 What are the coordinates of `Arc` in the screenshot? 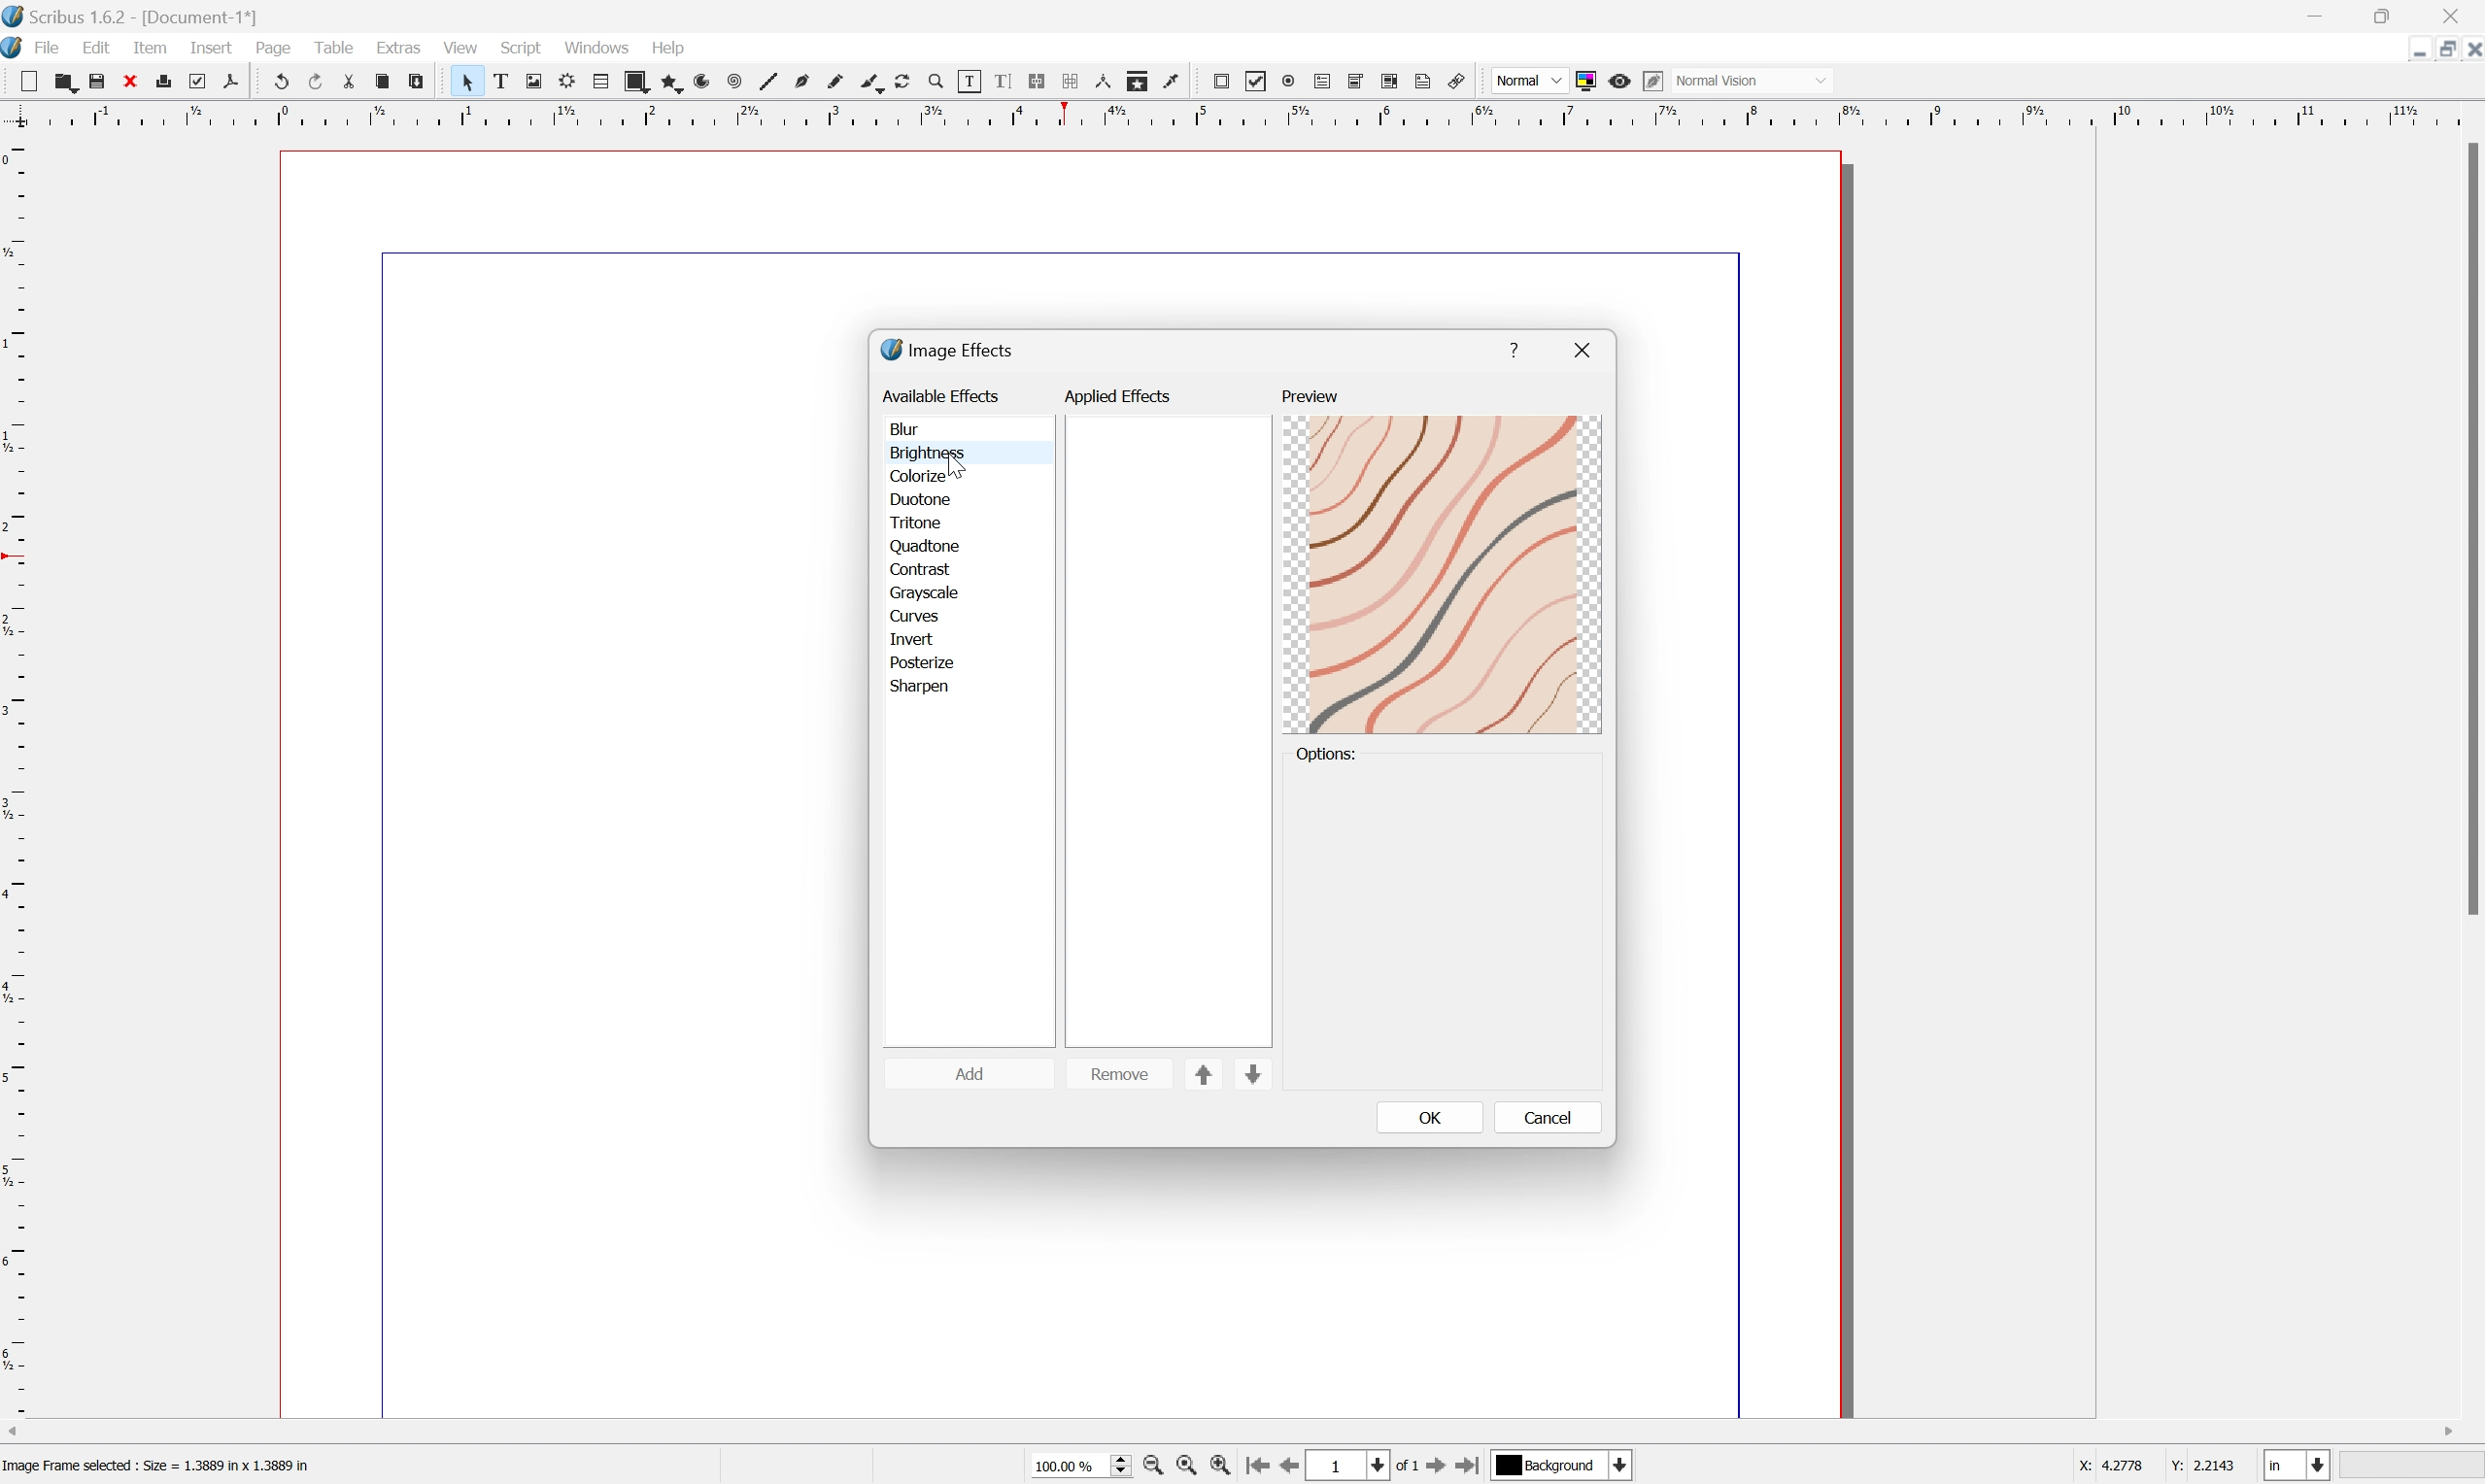 It's located at (707, 81).